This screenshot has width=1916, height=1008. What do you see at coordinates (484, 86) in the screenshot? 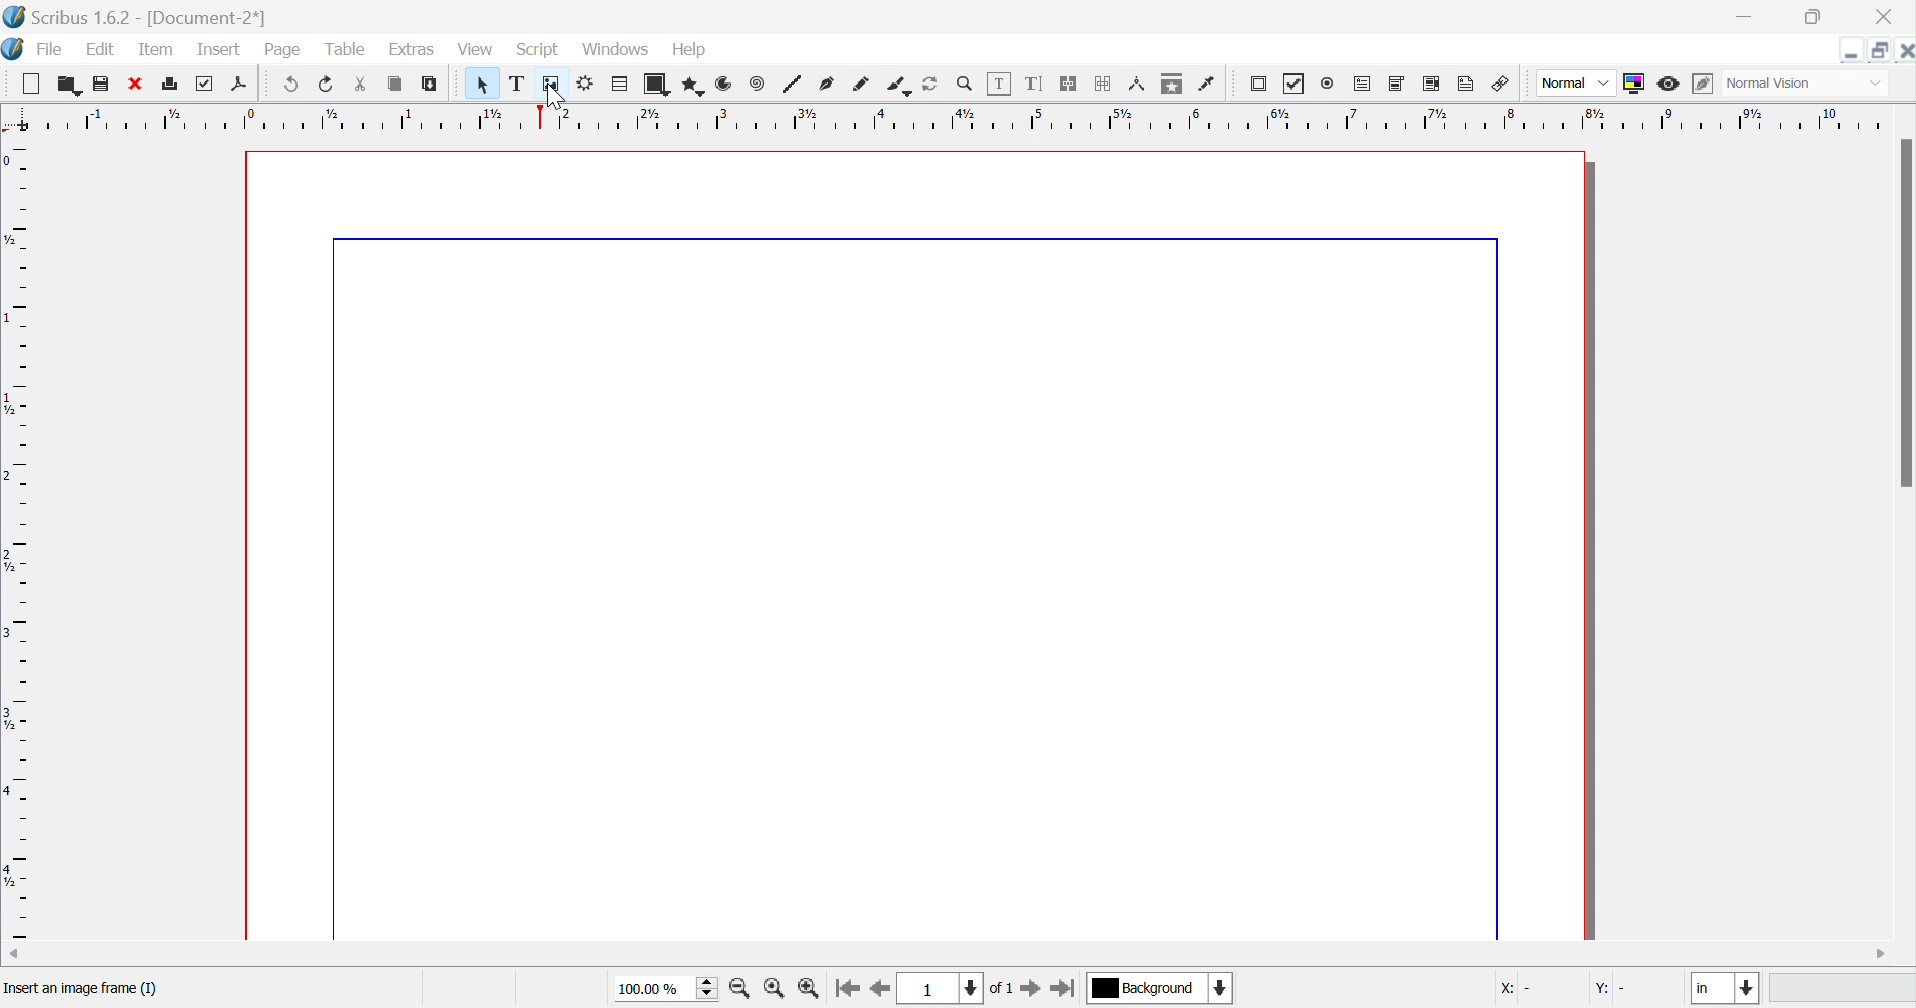
I see `select item` at bounding box center [484, 86].